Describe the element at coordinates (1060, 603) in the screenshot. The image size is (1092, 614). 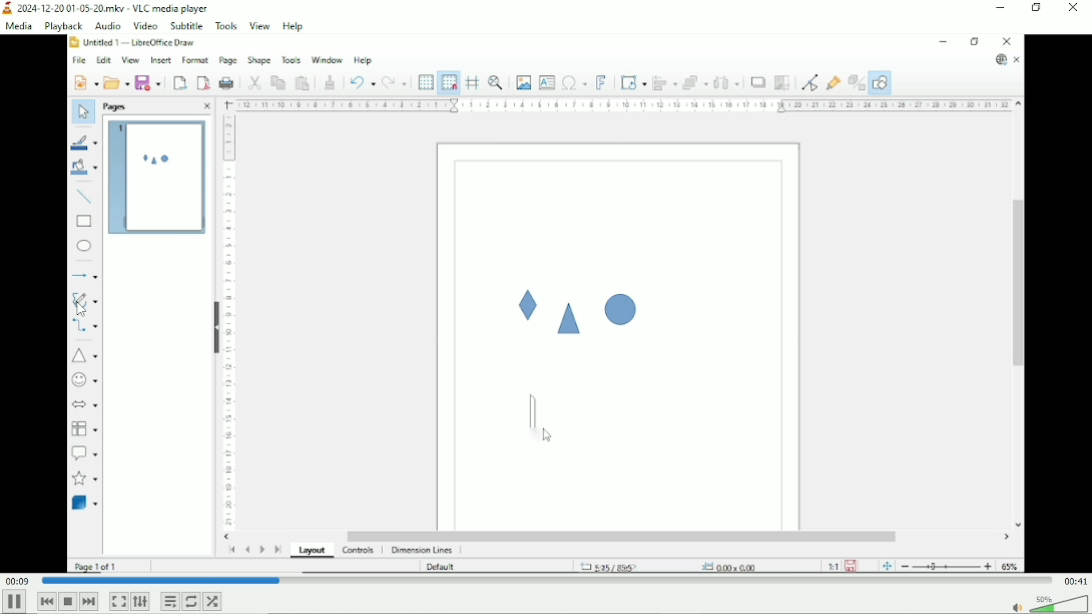
I see ` Volume` at that location.